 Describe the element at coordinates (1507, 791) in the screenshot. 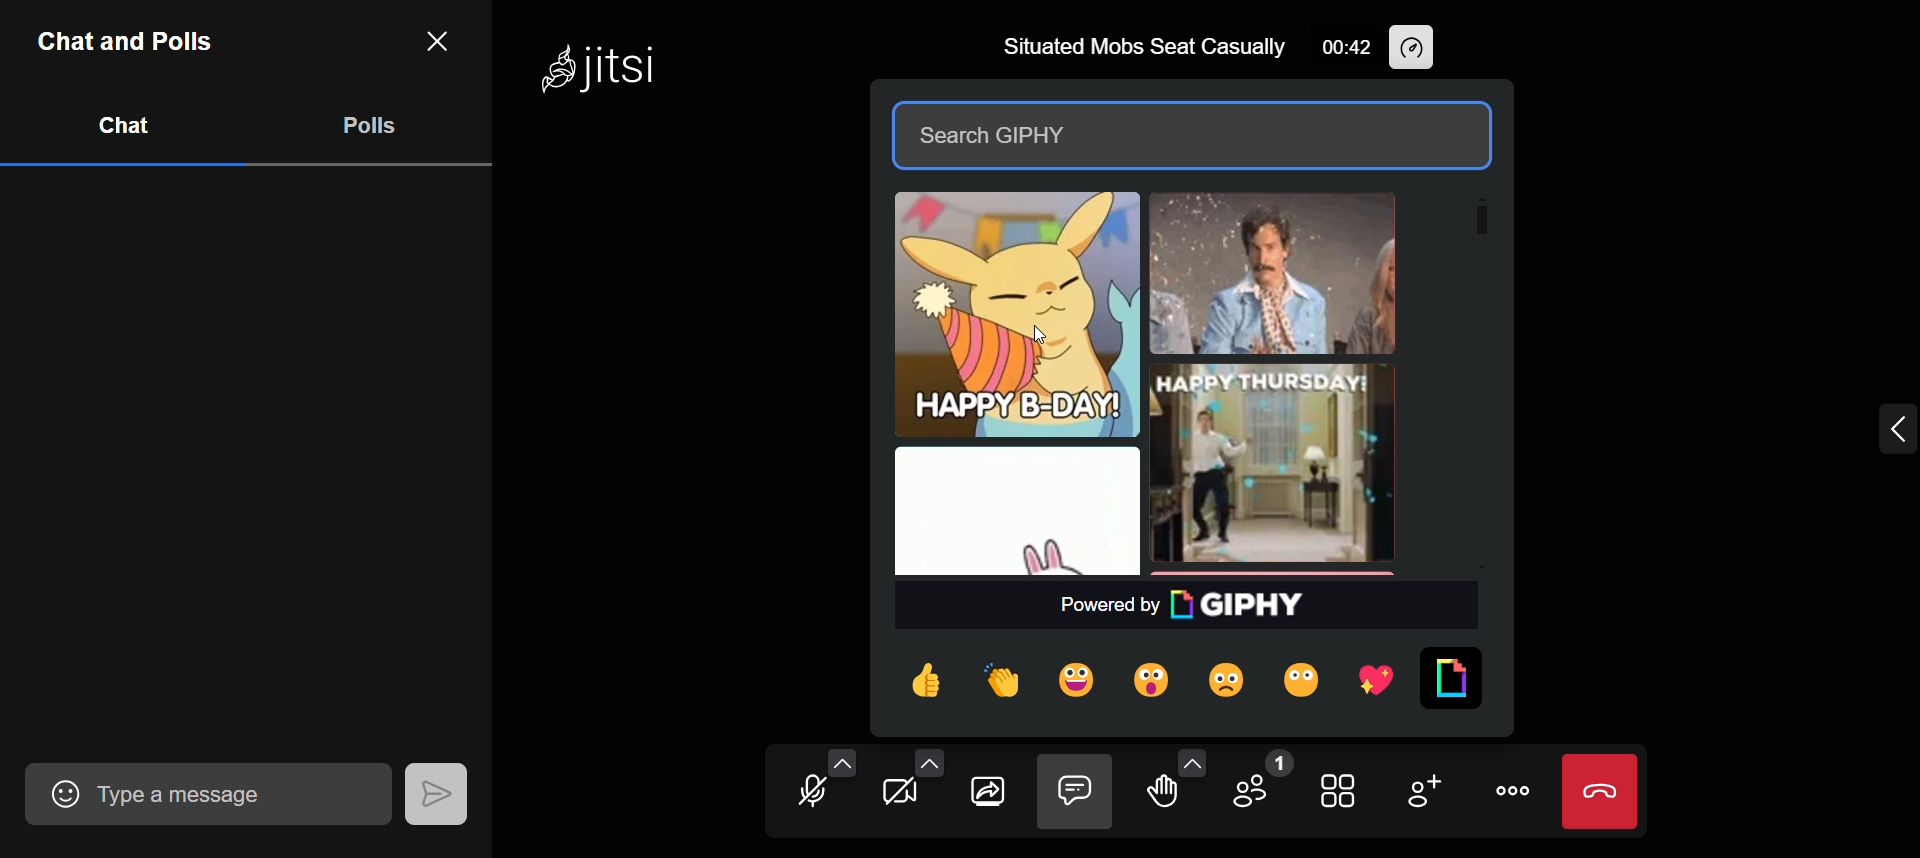

I see `more actions` at that location.